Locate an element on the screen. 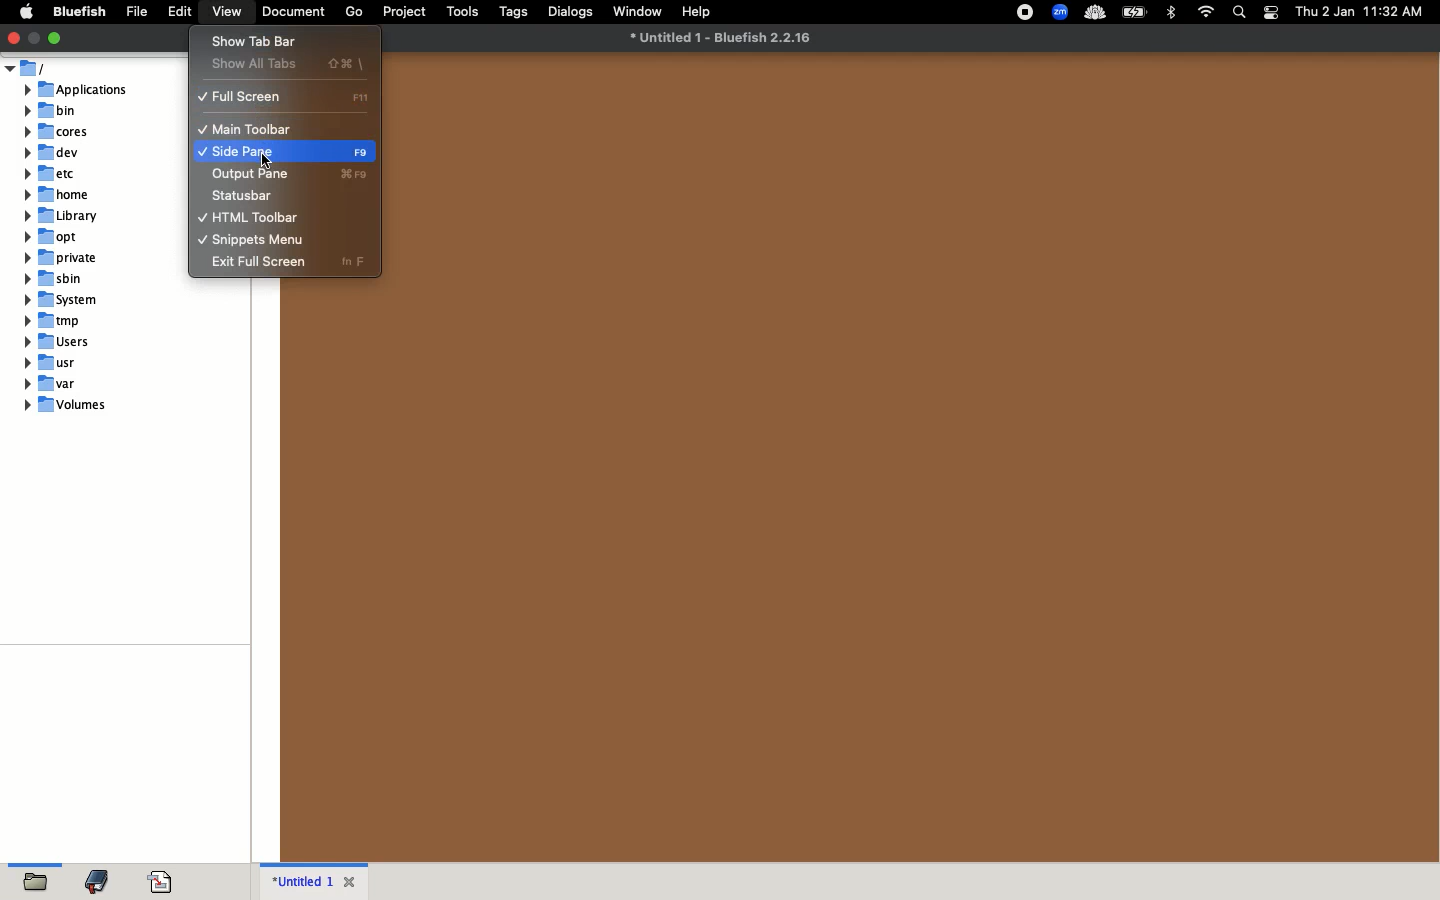 The width and height of the screenshot is (1440, 900). cores is located at coordinates (56, 131).